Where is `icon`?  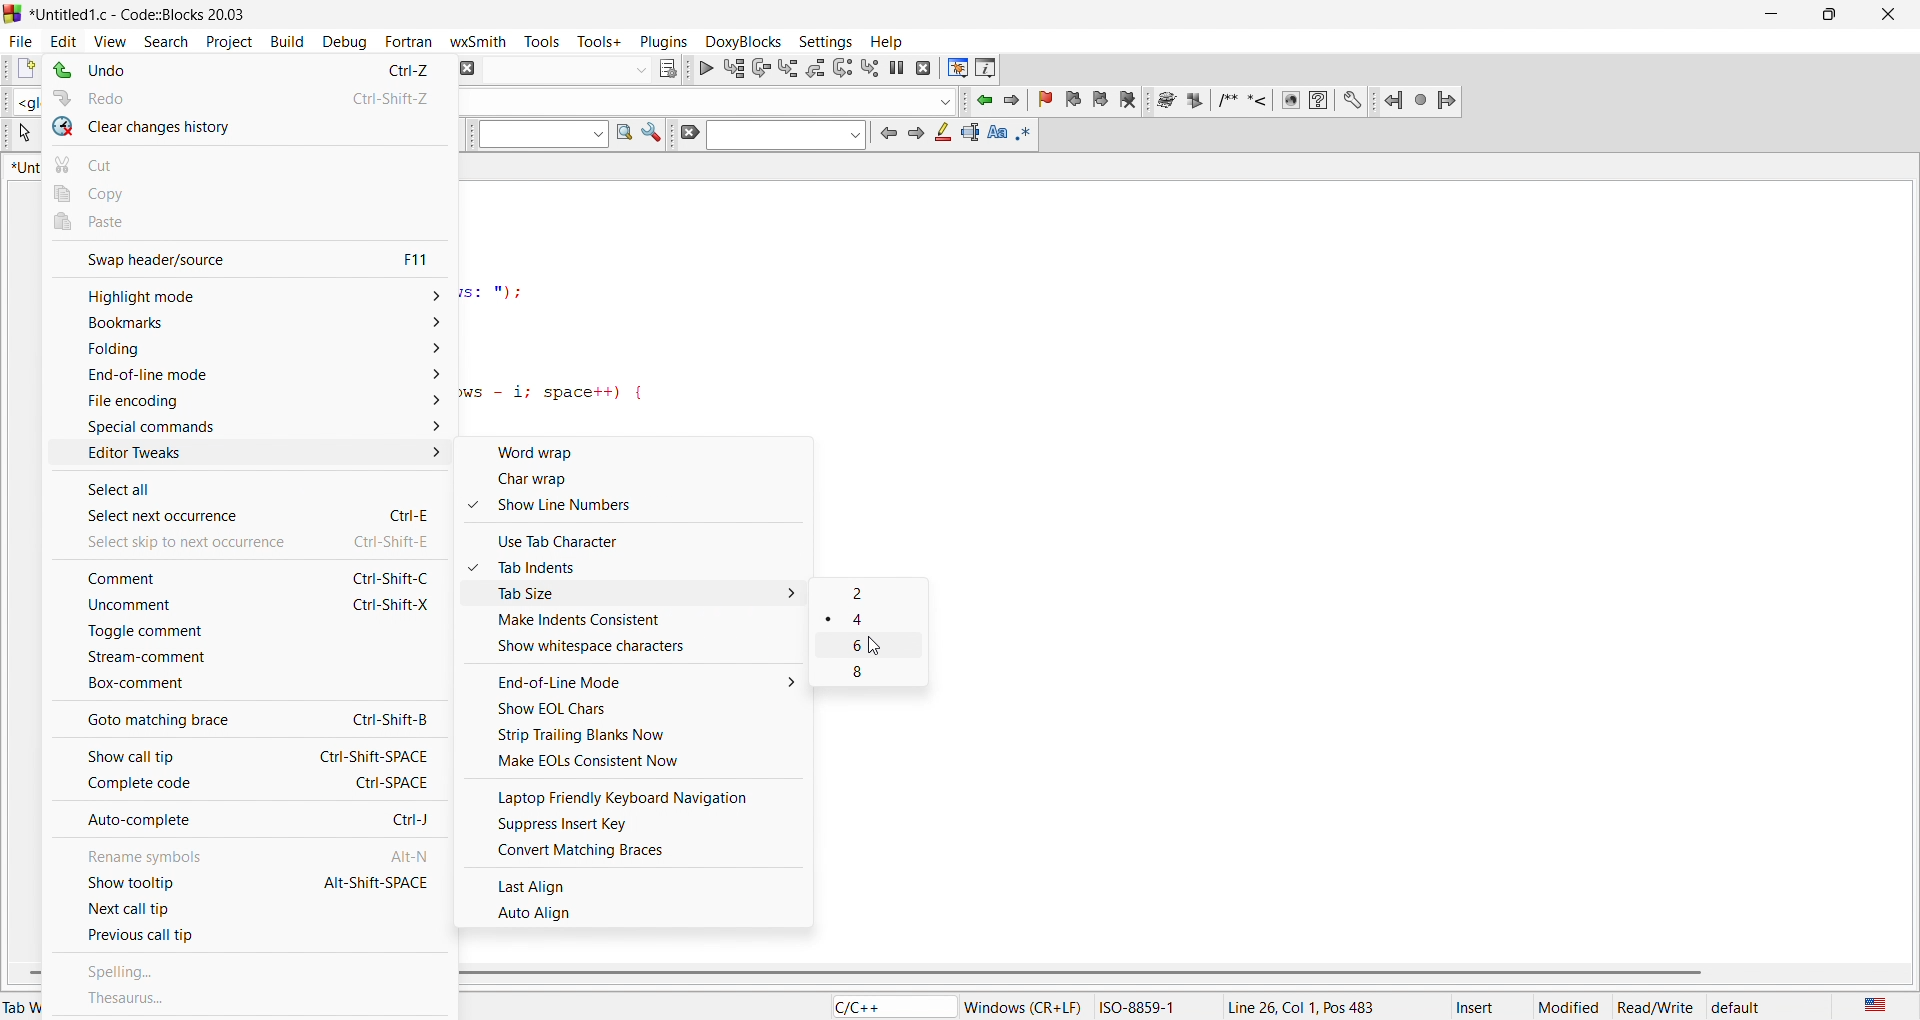 icon is located at coordinates (1001, 135).